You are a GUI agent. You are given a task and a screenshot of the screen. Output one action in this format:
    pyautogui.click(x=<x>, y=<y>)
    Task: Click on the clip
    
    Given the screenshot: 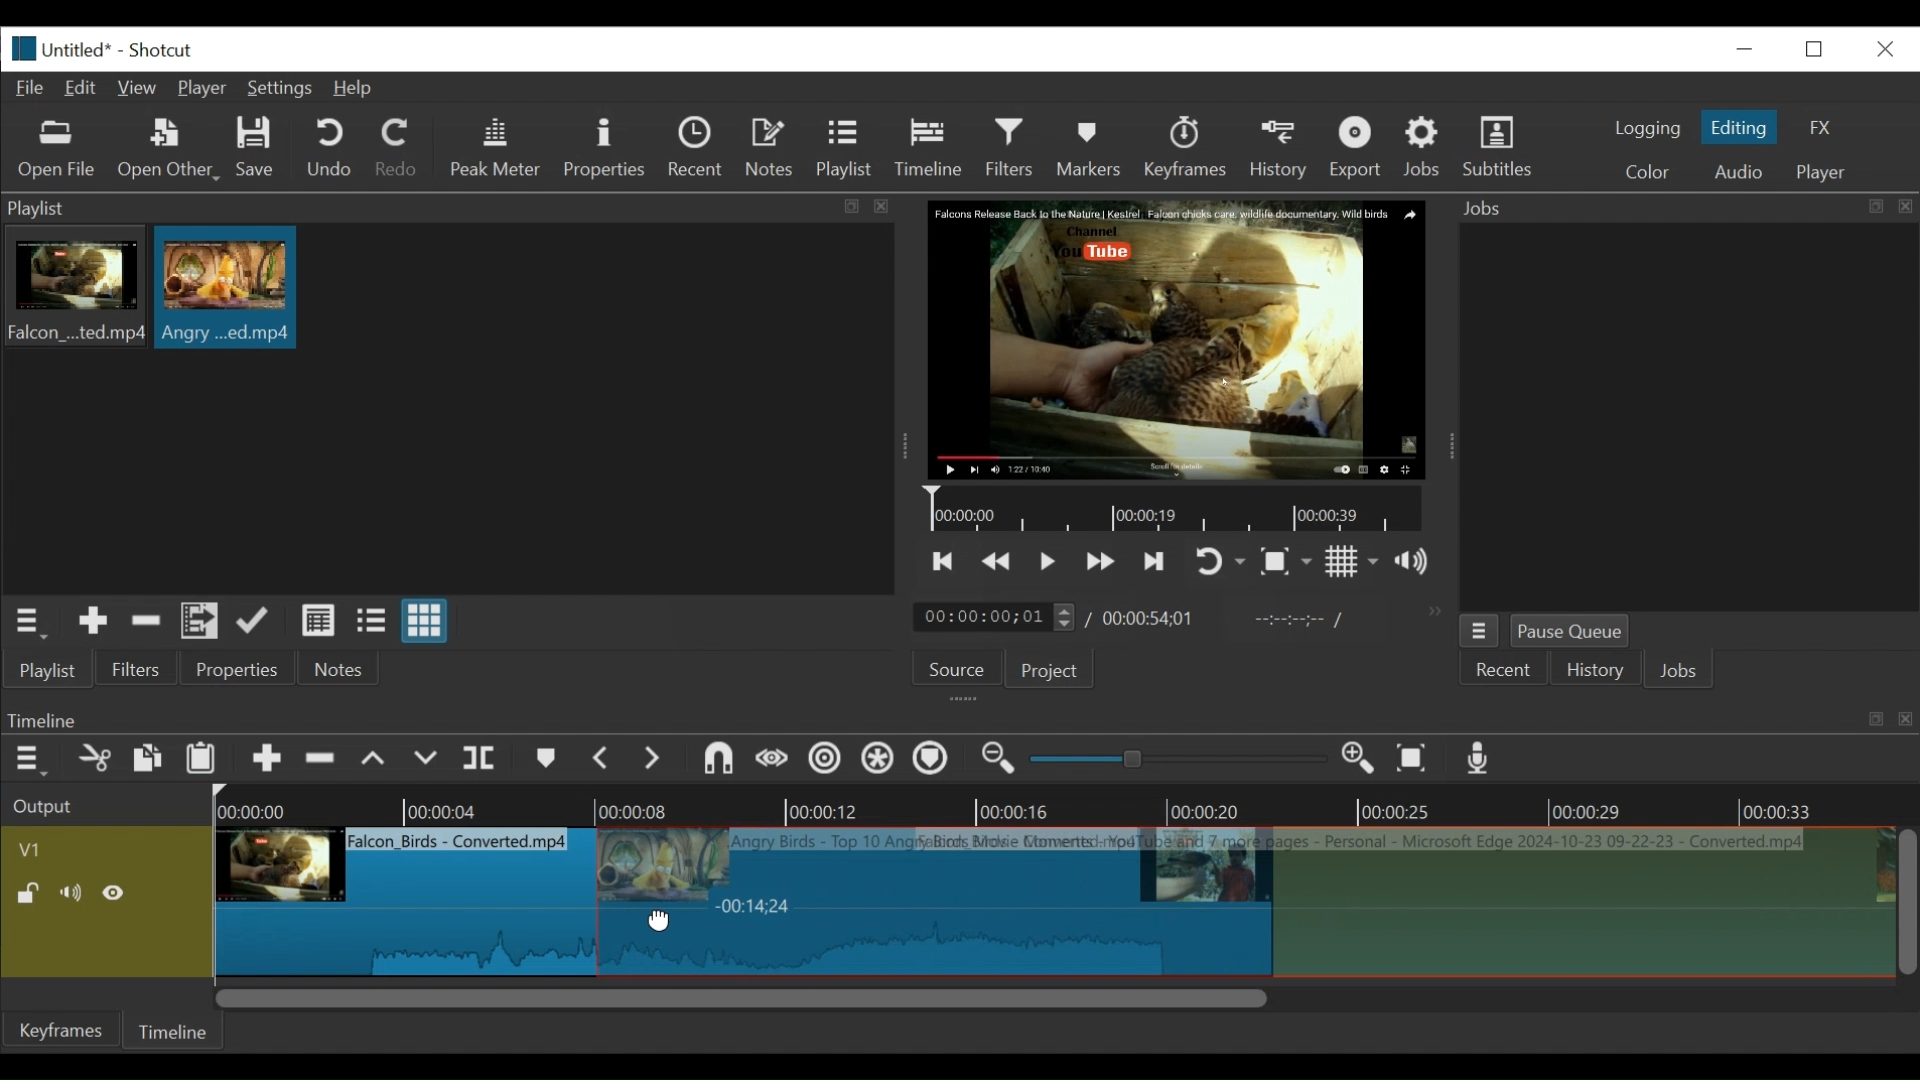 What is the action you would take?
    pyautogui.click(x=73, y=290)
    